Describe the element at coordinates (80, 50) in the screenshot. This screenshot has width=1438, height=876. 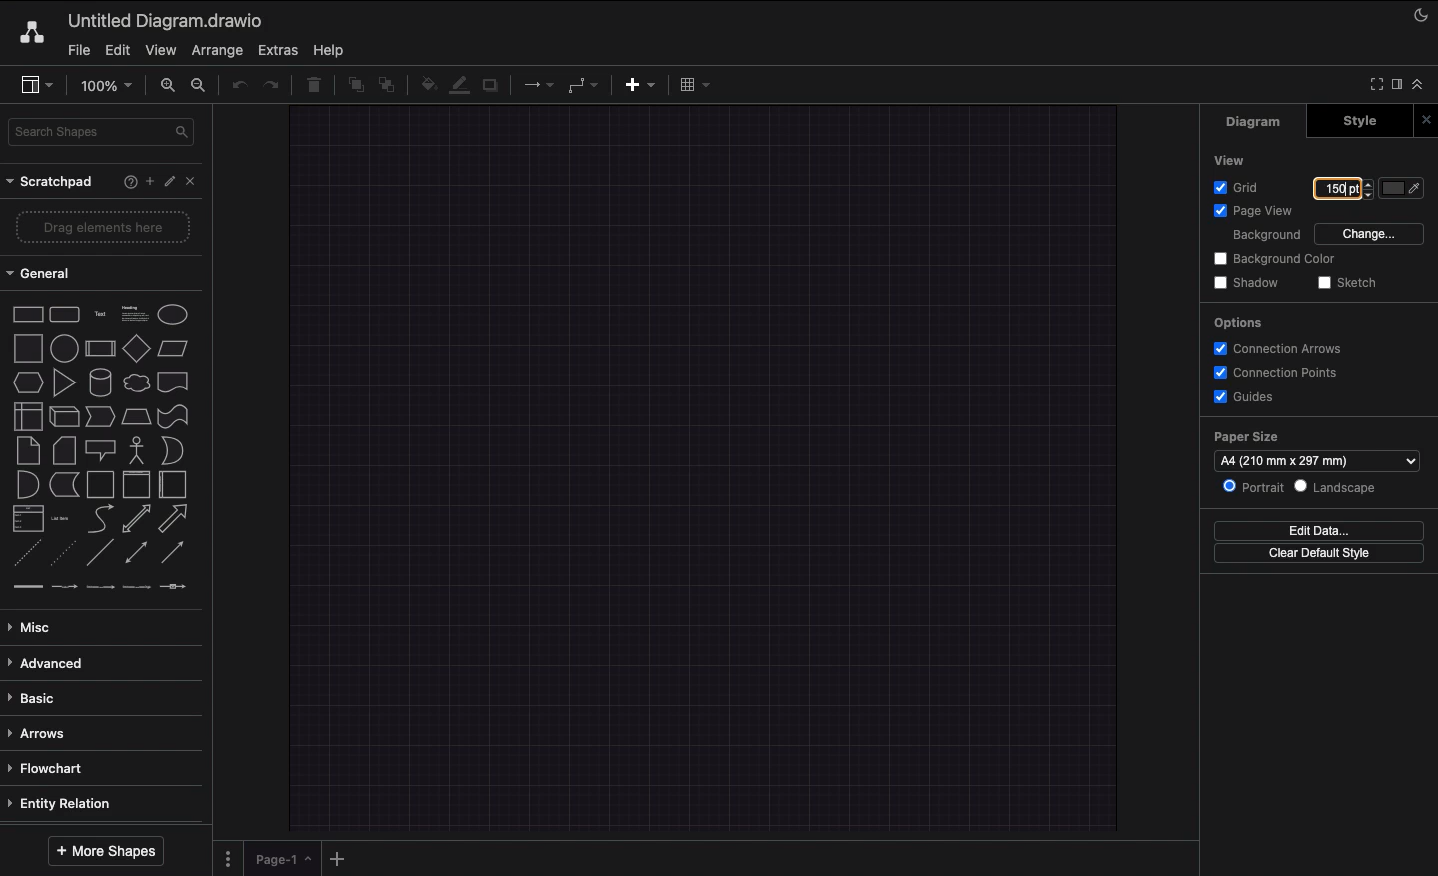
I see `File` at that location.